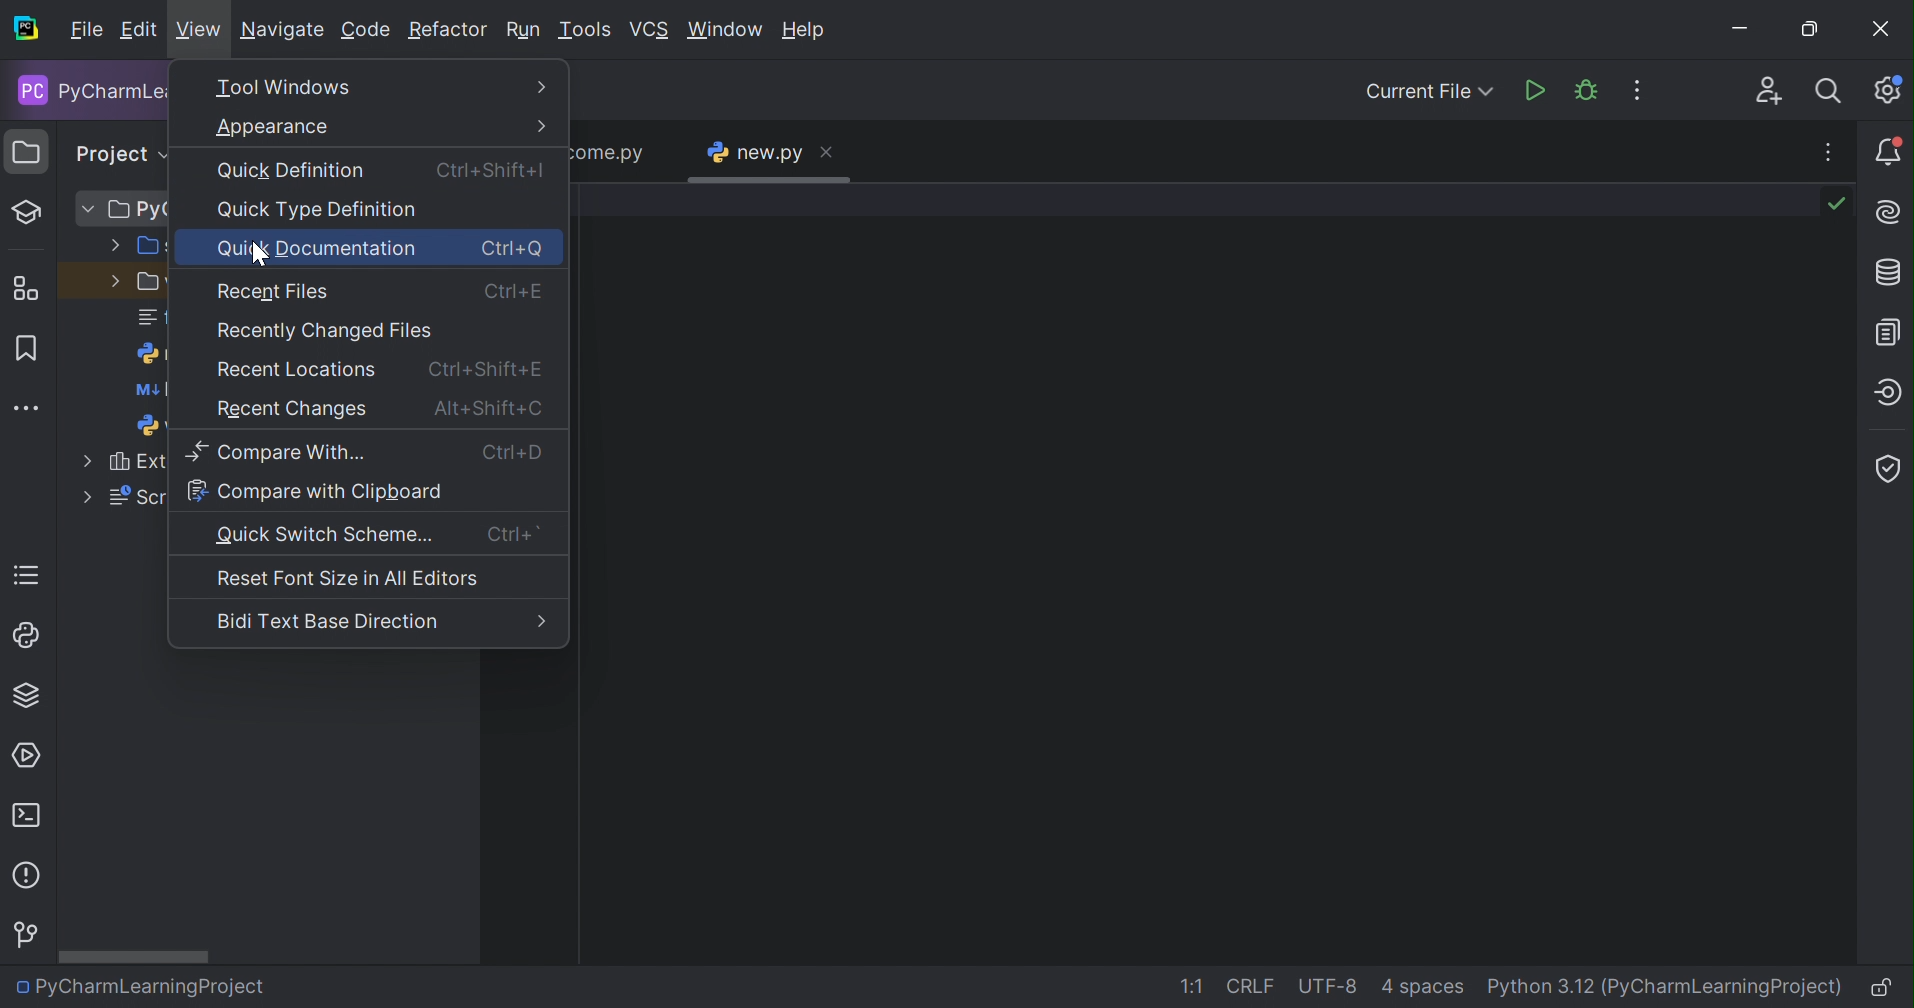 Image resolution: width=1914 pixels, height=1008 pixels. What do you see at coordinates (1817, 31) in the screenshot?
I see `Restore down` at bounding box center [1817, 31].